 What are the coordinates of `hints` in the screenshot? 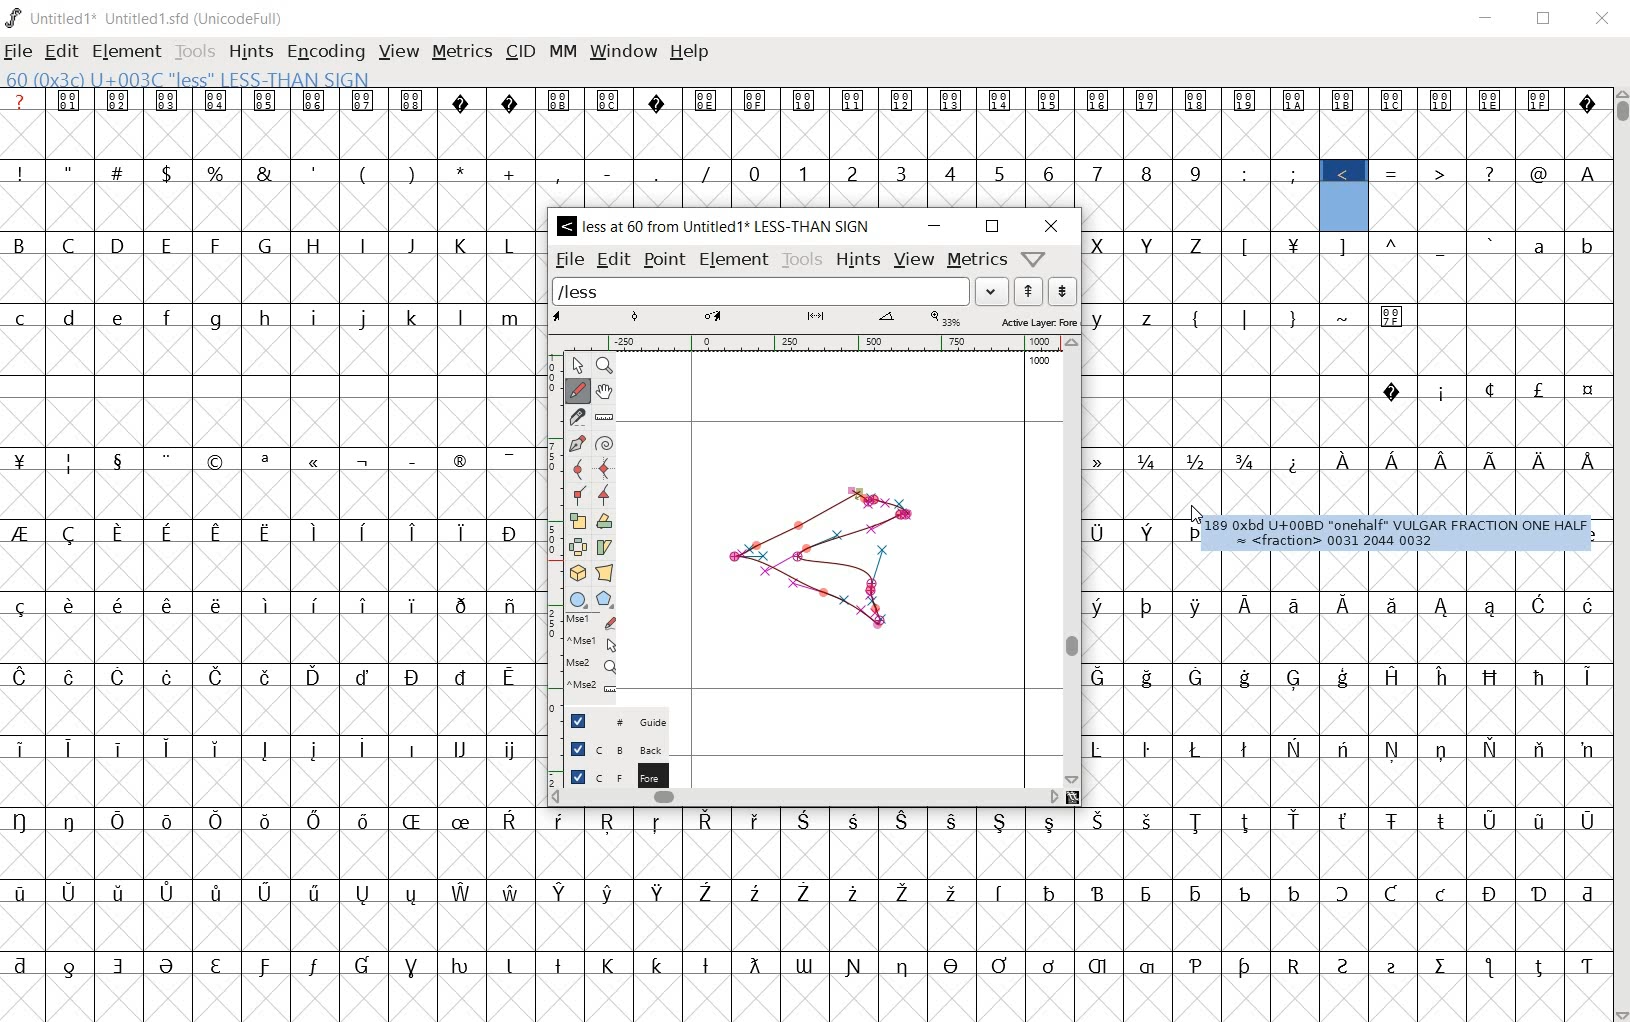 It's located at (859, 261).